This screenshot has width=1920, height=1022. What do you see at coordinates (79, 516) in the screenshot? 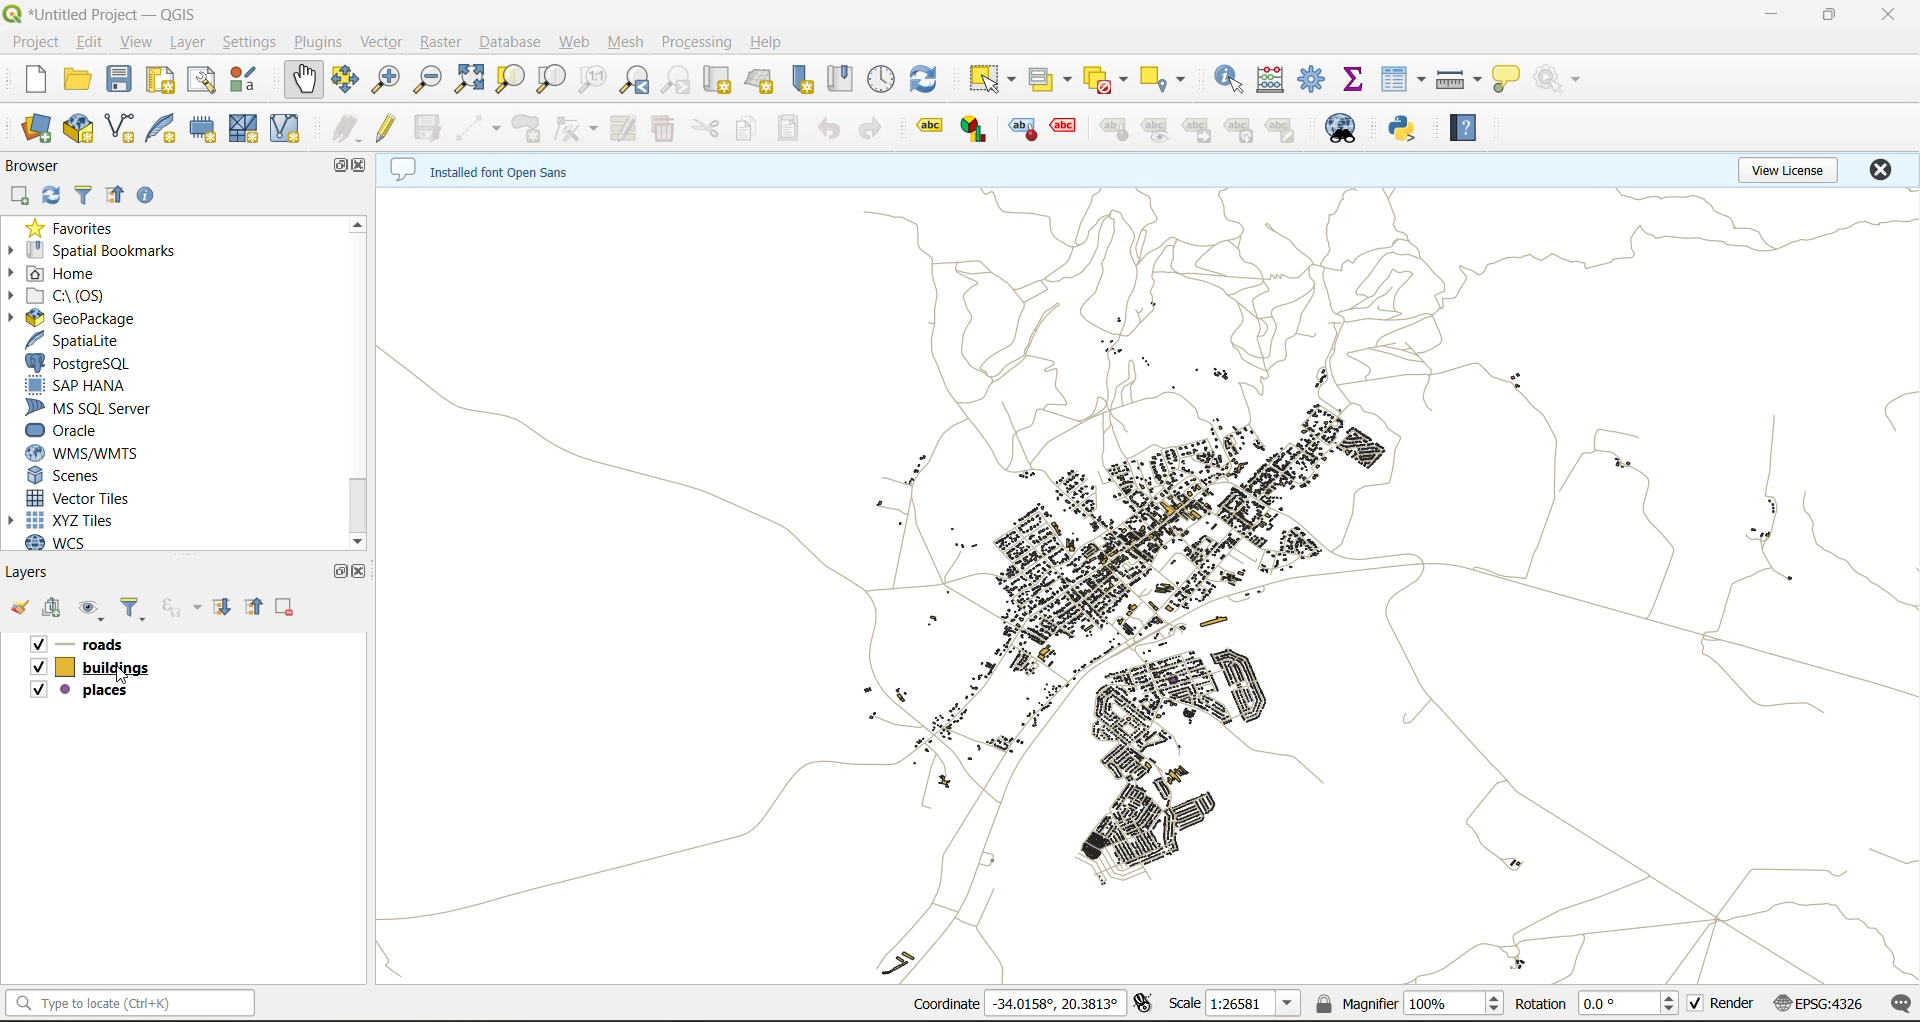
I see `xyz tiles` at bounding box center [79, 516].